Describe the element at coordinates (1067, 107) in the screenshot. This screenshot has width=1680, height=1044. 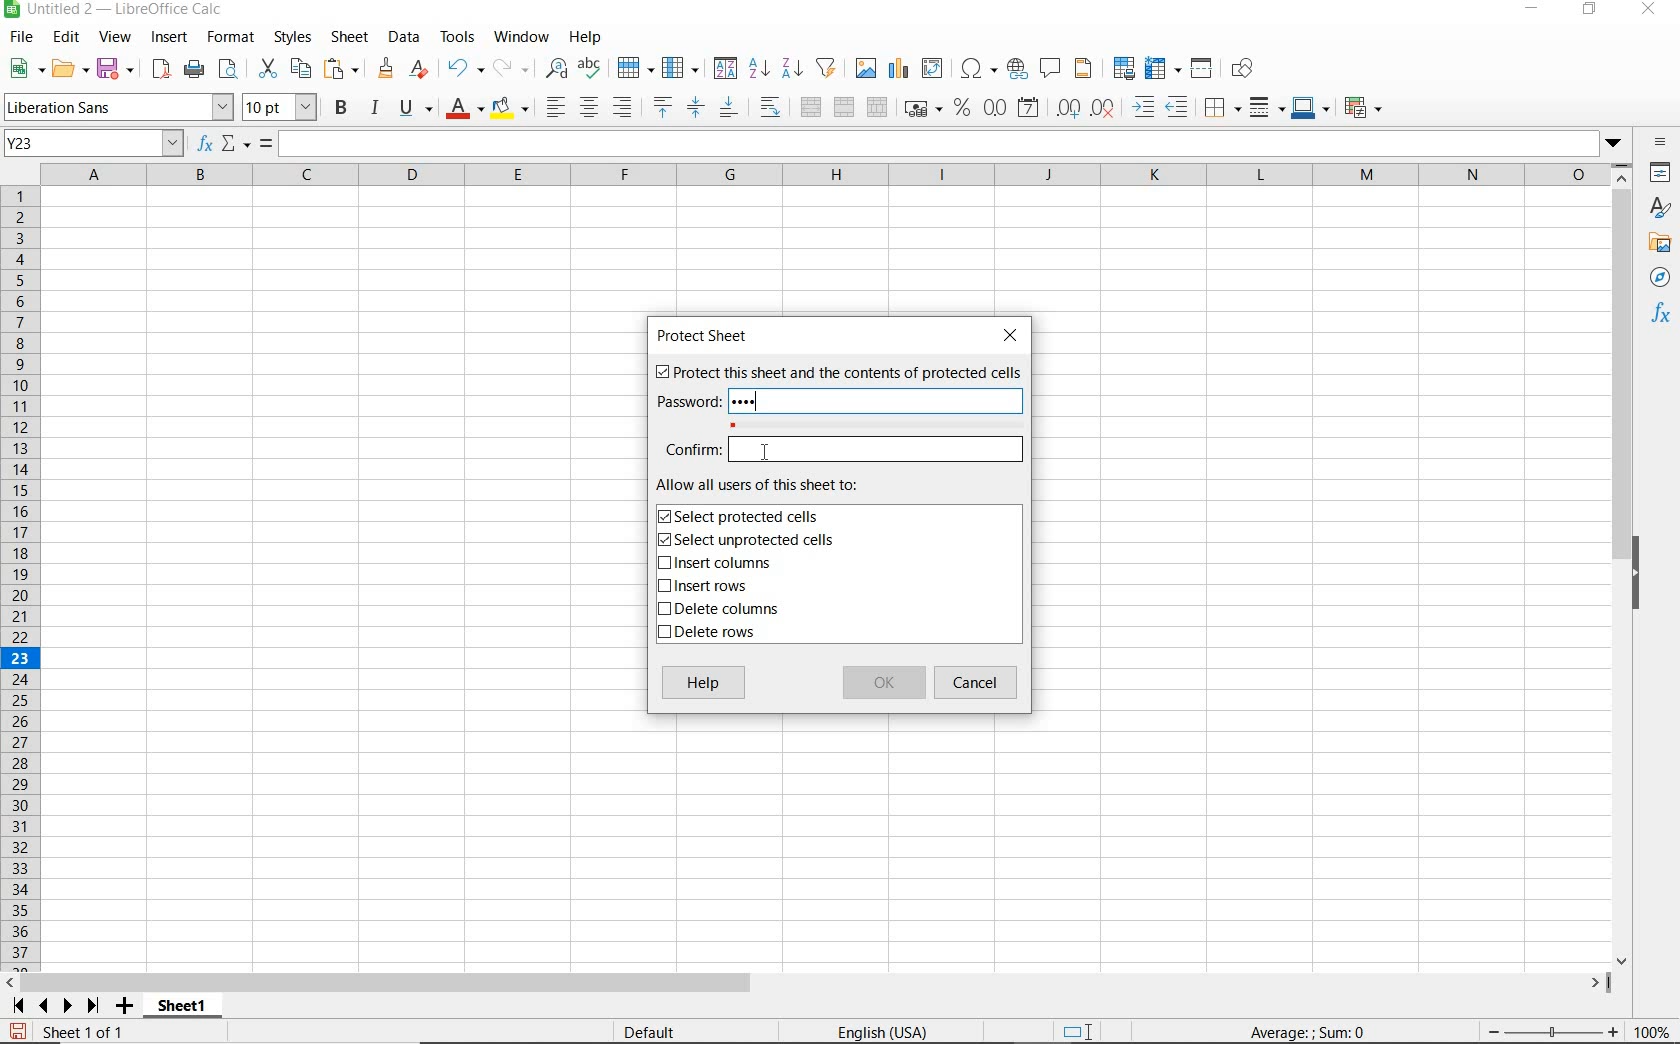
I see `ADD DECIMAL PLACE` at that location.